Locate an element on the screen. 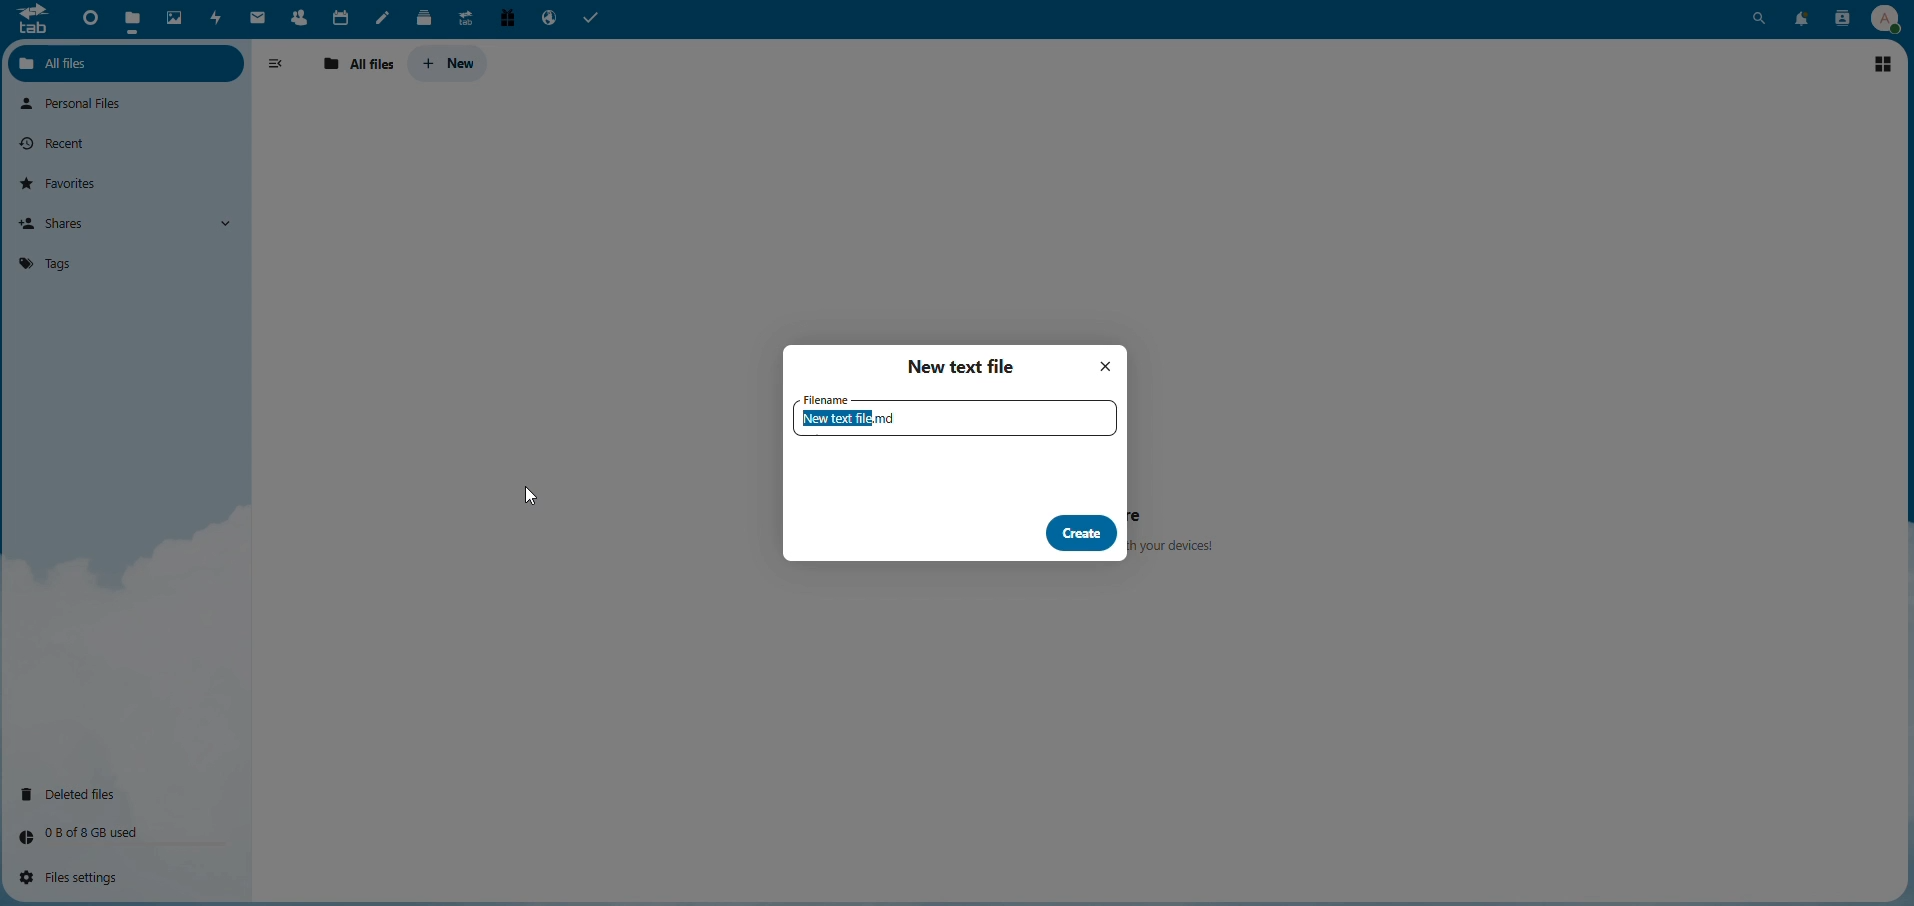  Notification is located at coordinates (1798, 18).